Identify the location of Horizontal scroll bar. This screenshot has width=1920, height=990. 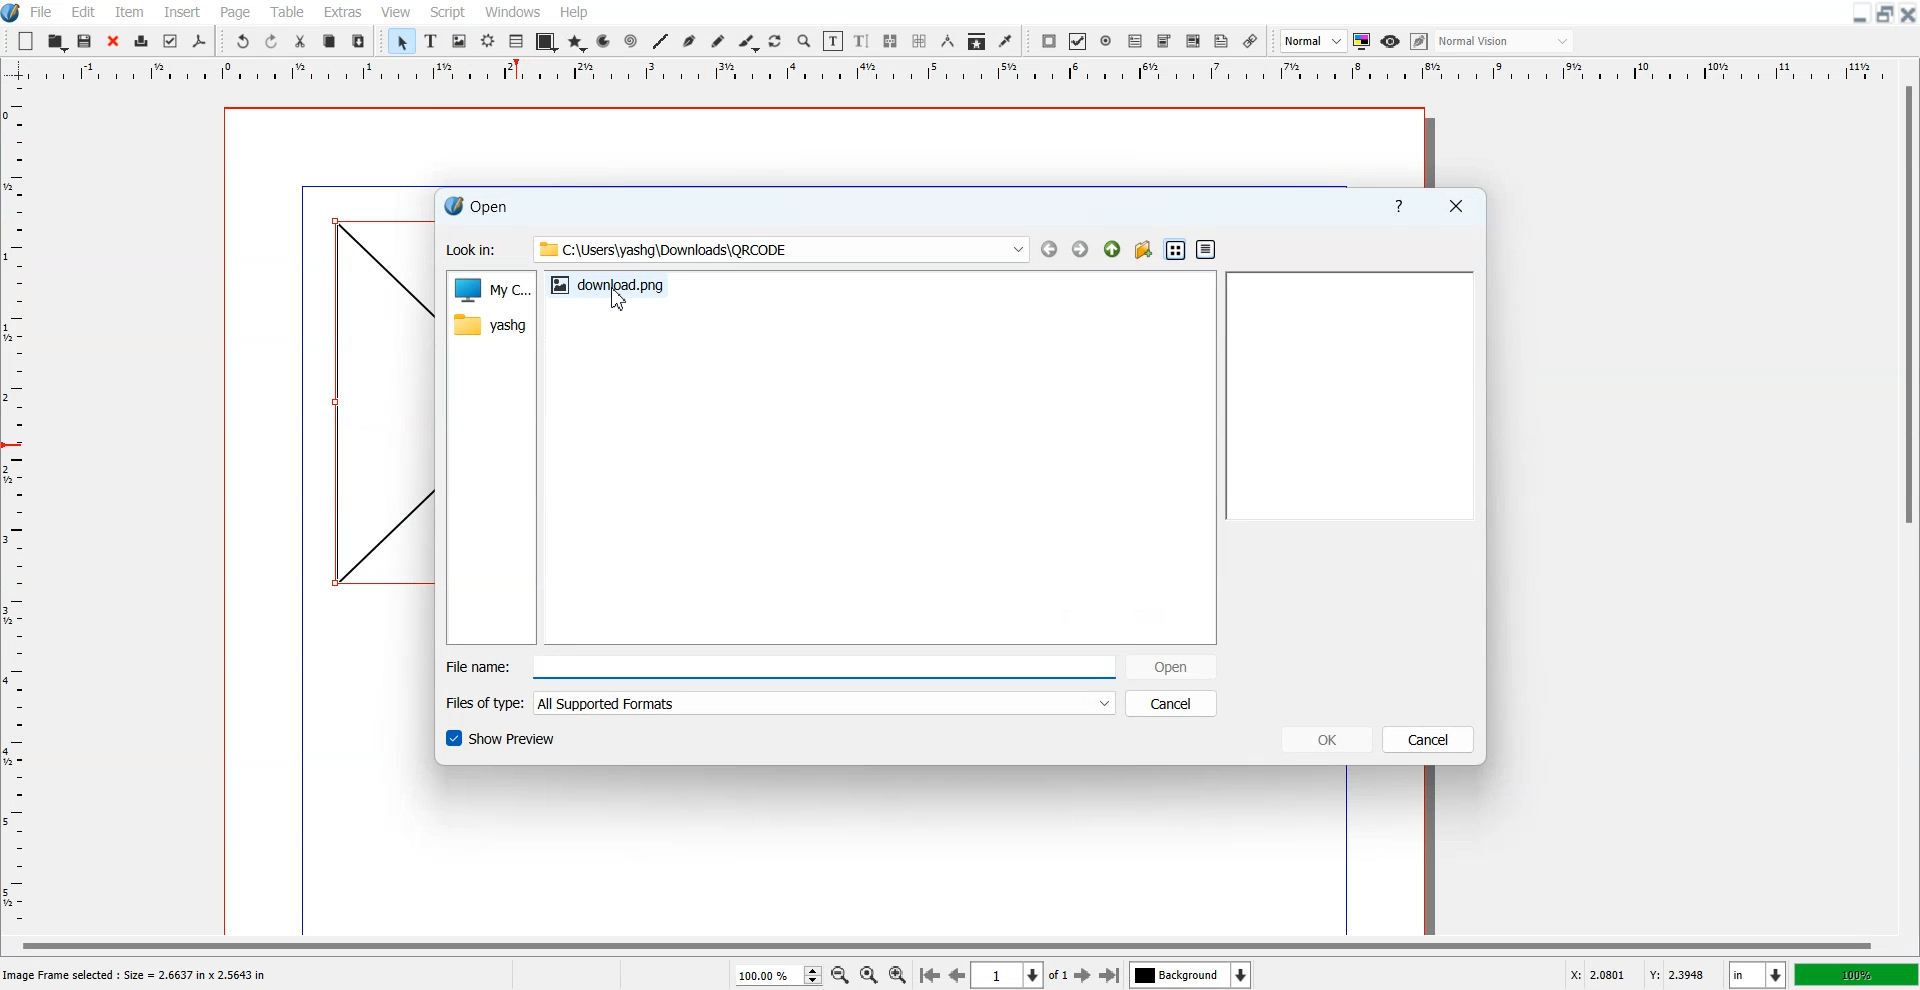
(942, 943).